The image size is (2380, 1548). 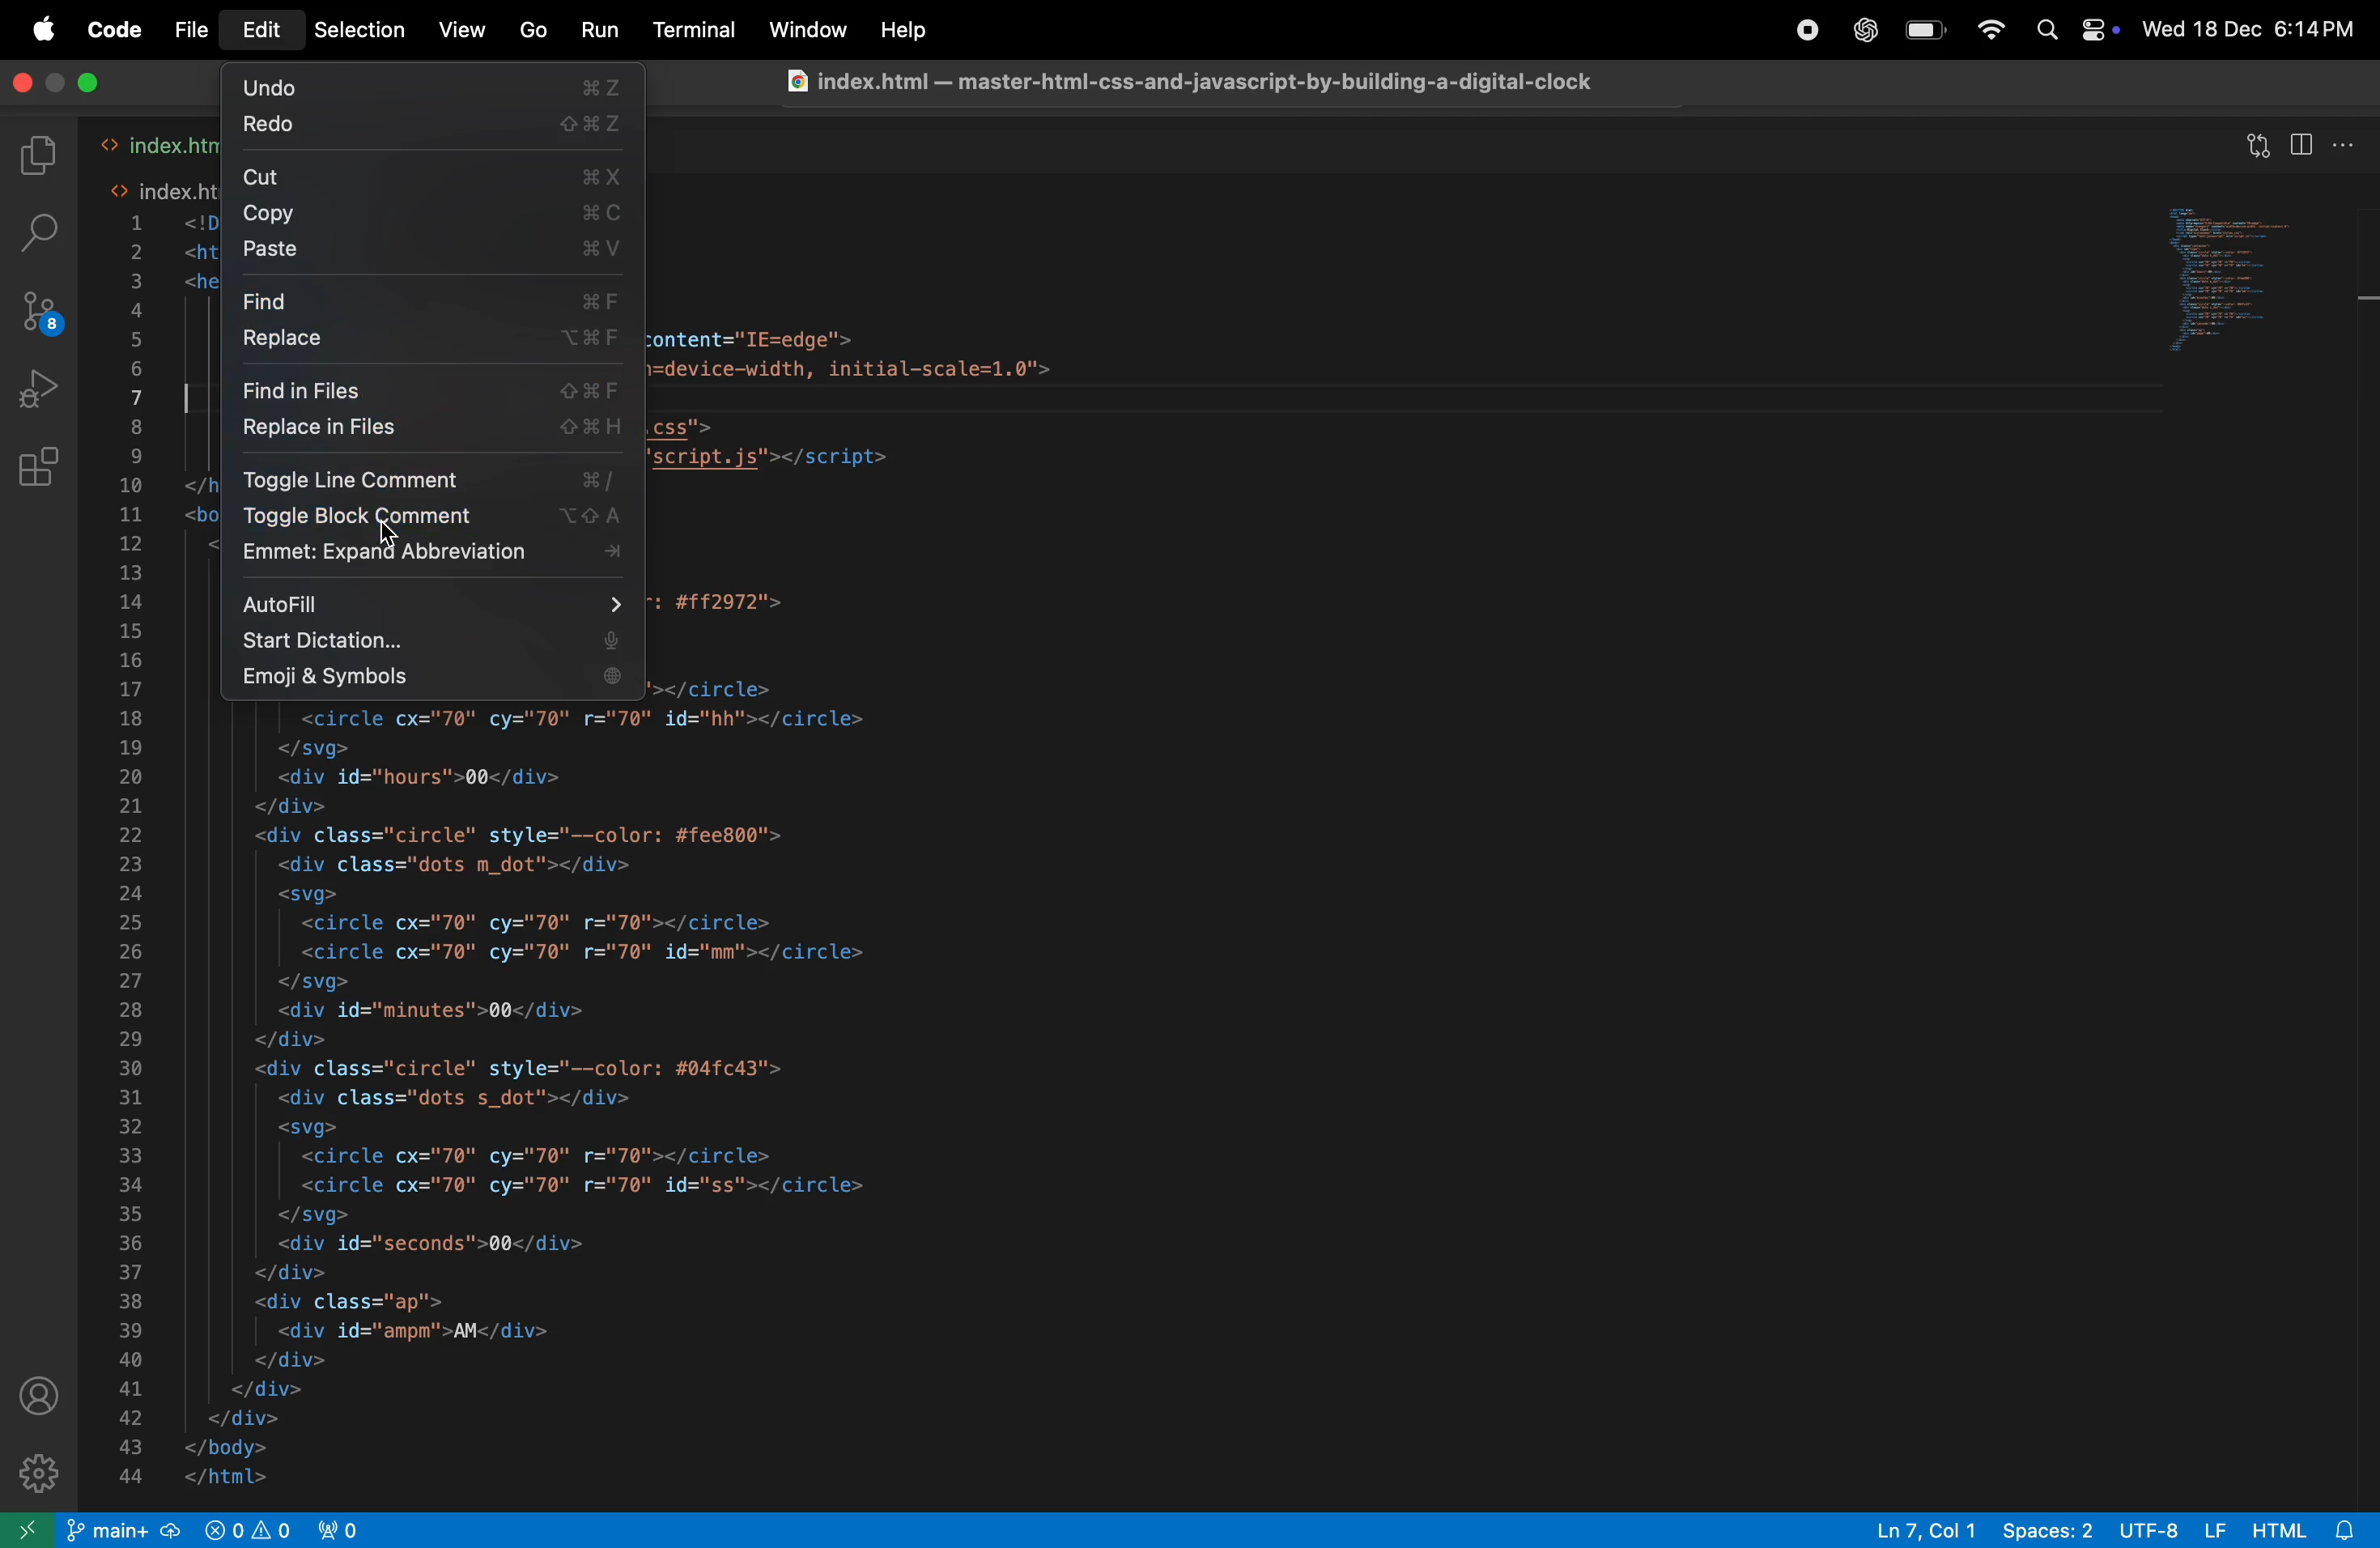 I want to click on start didctation, so click(x=434, y=640).